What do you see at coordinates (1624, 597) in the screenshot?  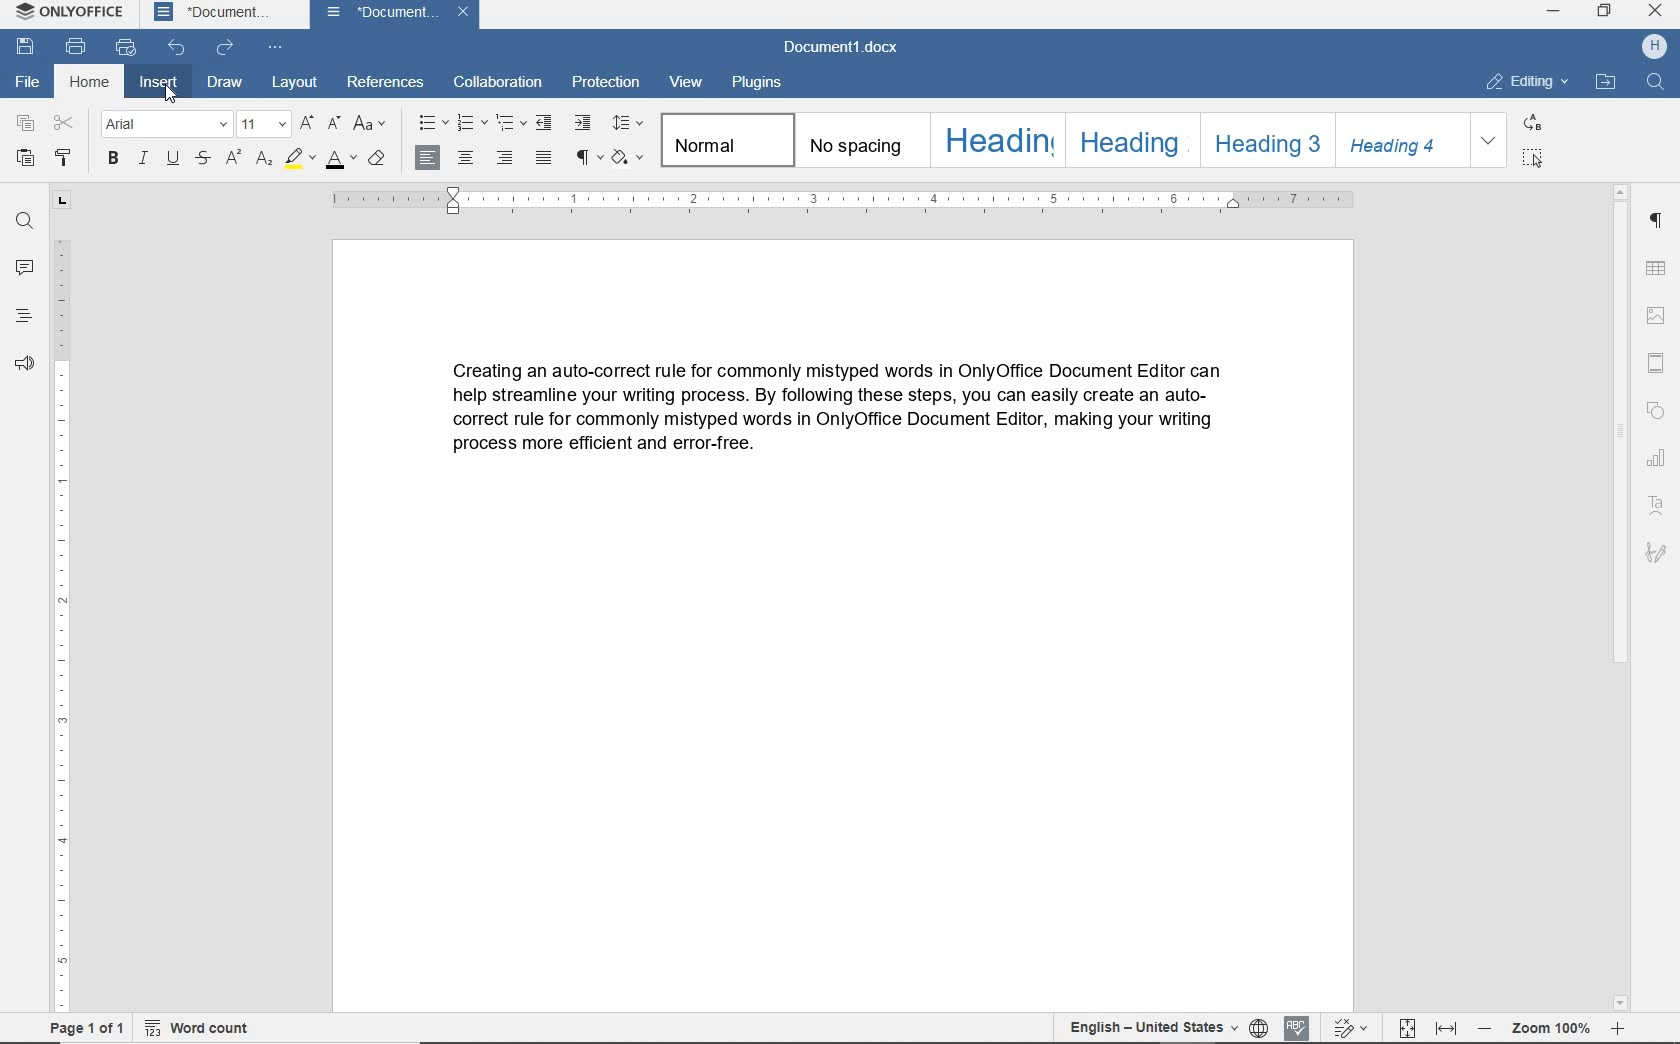 I see `scrollbar` at bounding box center [1624, 597].